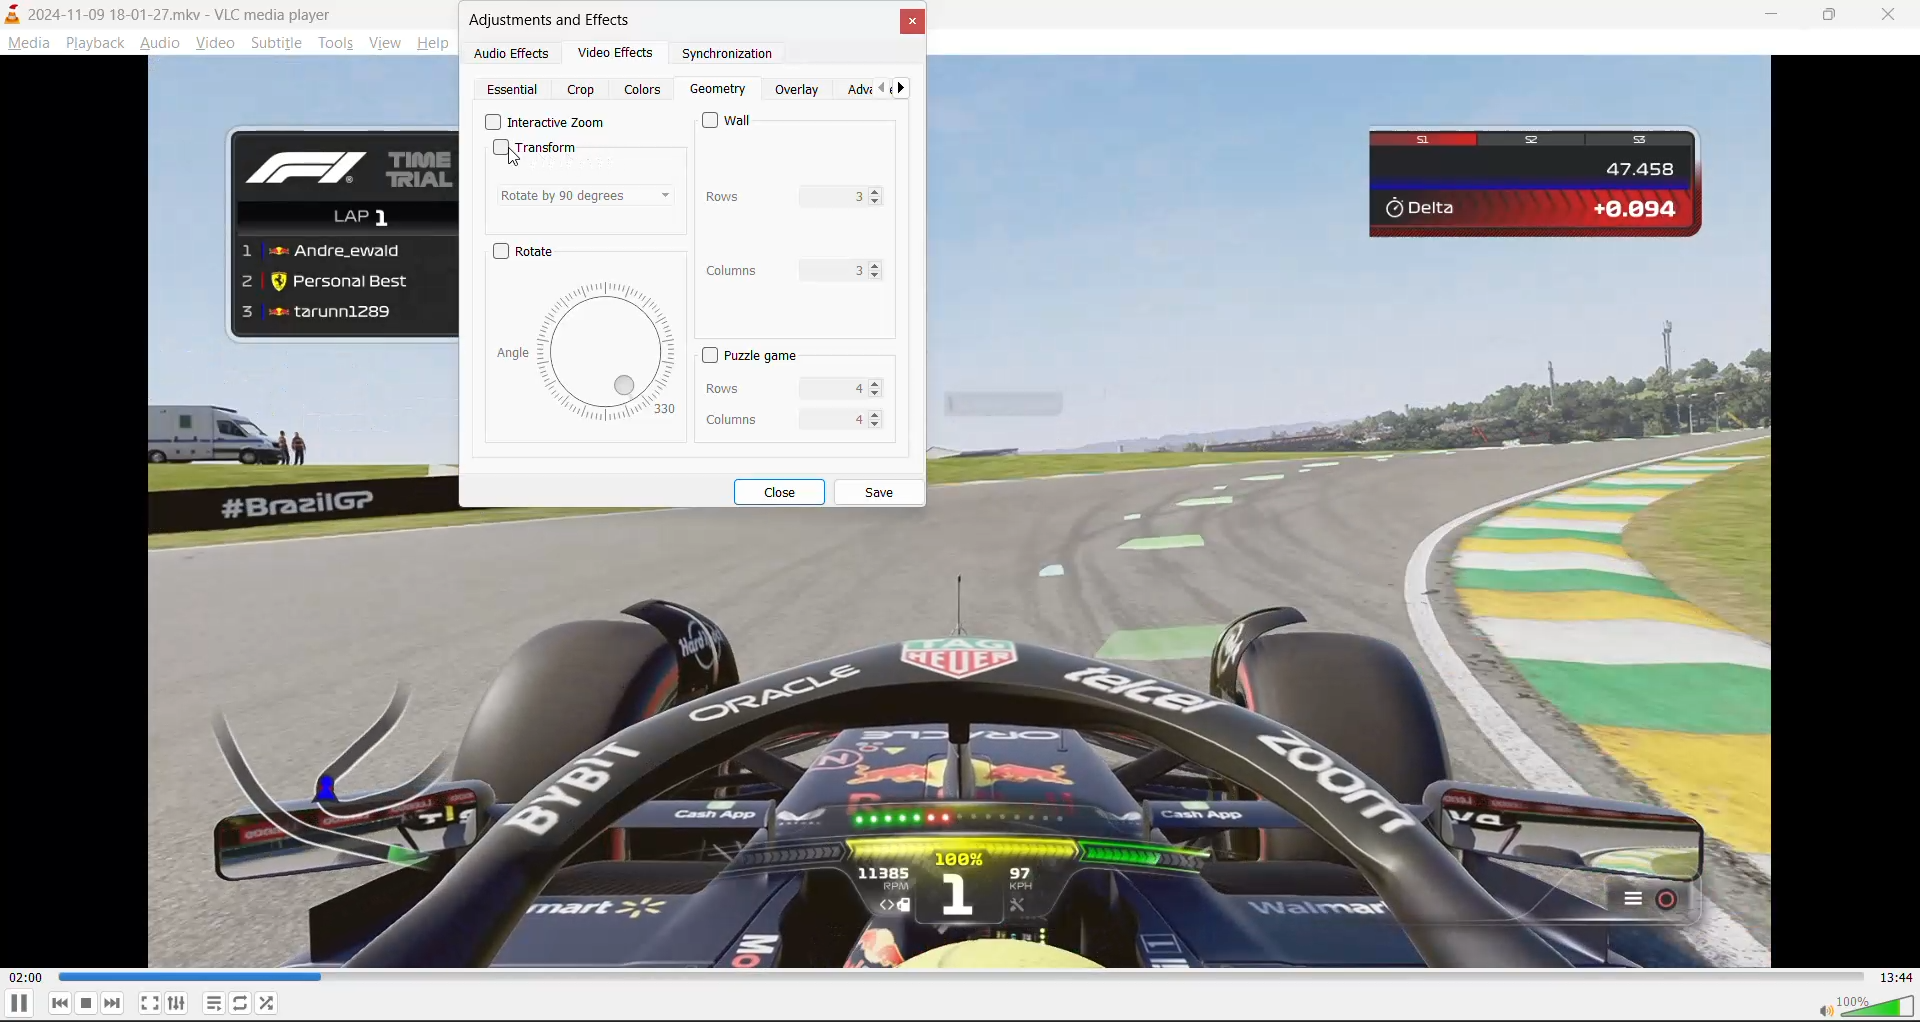 This screenshot has width=1920, height=1022. What do you see at coordinates (238, 1006) in the screenshot?
I see `loop` at bounding box center [238, 1006].